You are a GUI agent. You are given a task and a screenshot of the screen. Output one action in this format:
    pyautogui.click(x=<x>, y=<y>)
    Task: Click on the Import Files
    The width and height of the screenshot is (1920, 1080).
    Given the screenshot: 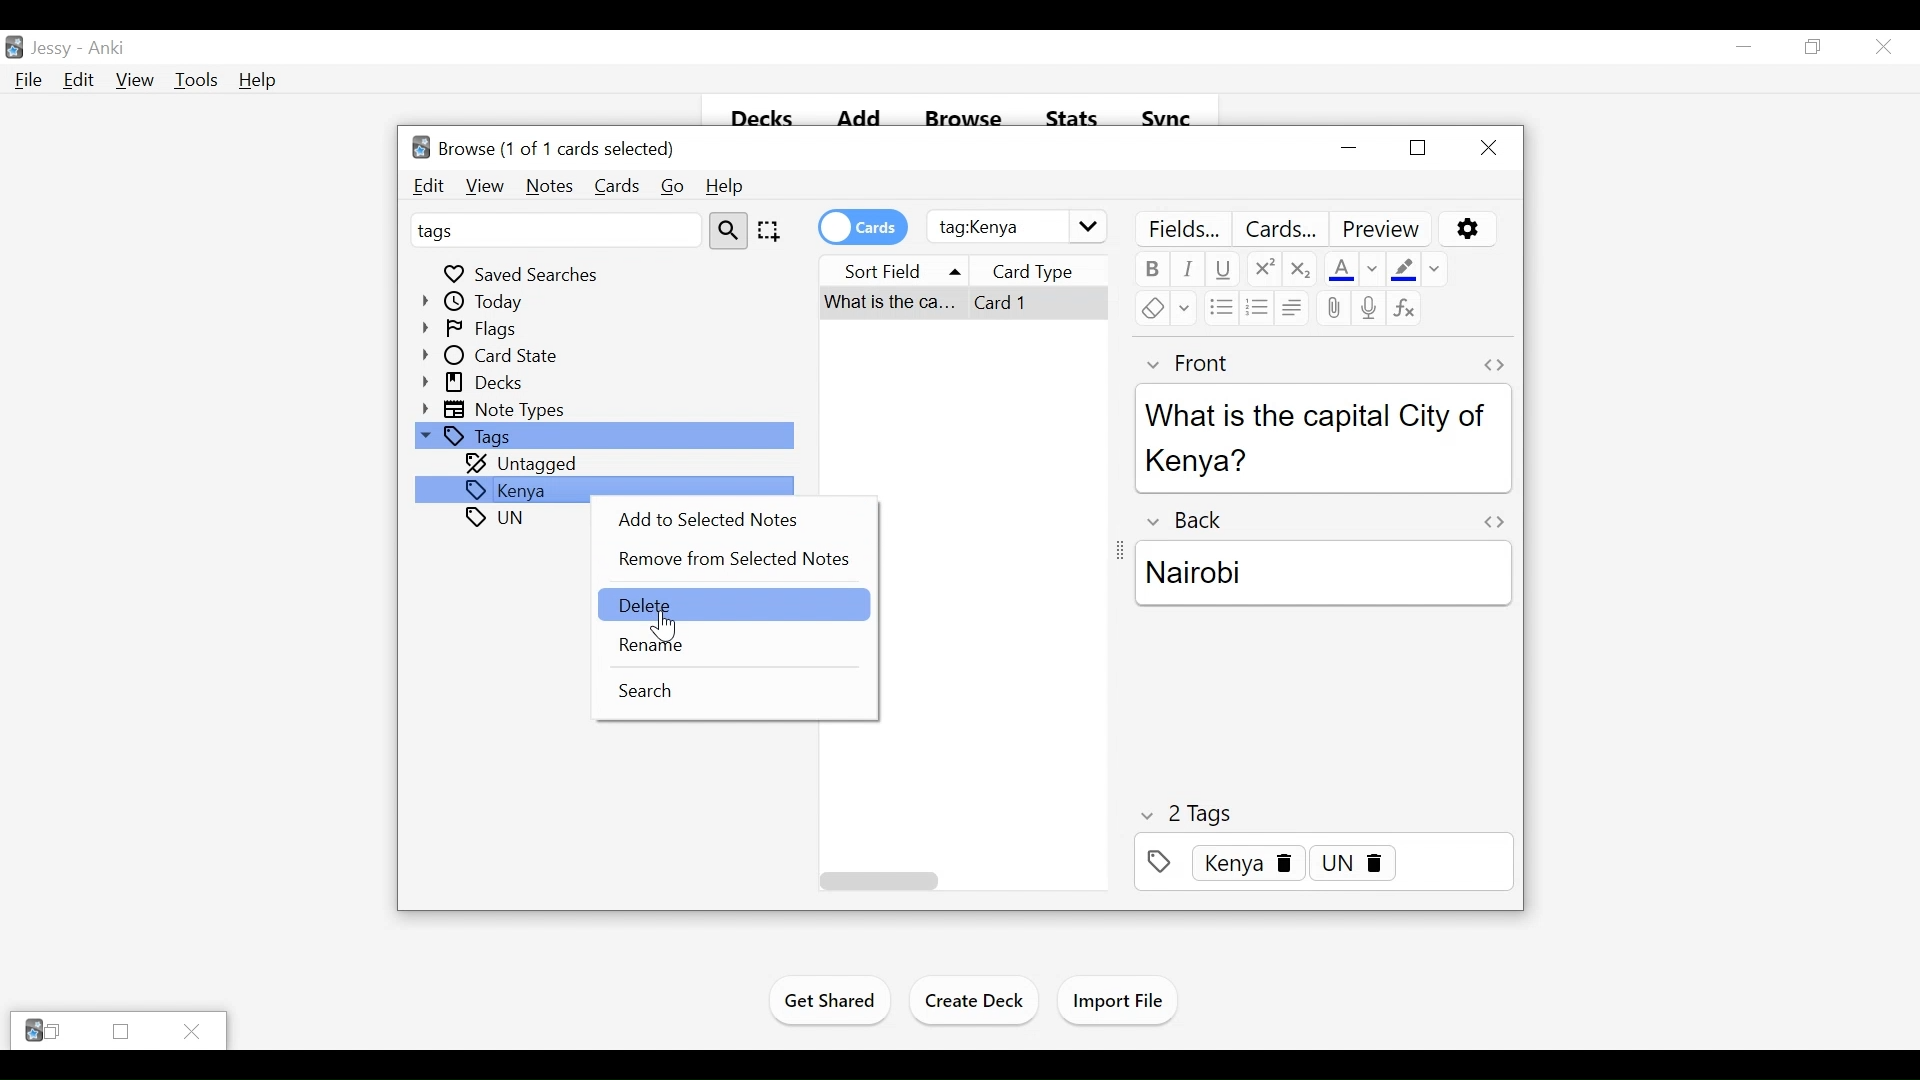 What is the action you would take?
    pyautogui.click(x=1118, y=1002)
    